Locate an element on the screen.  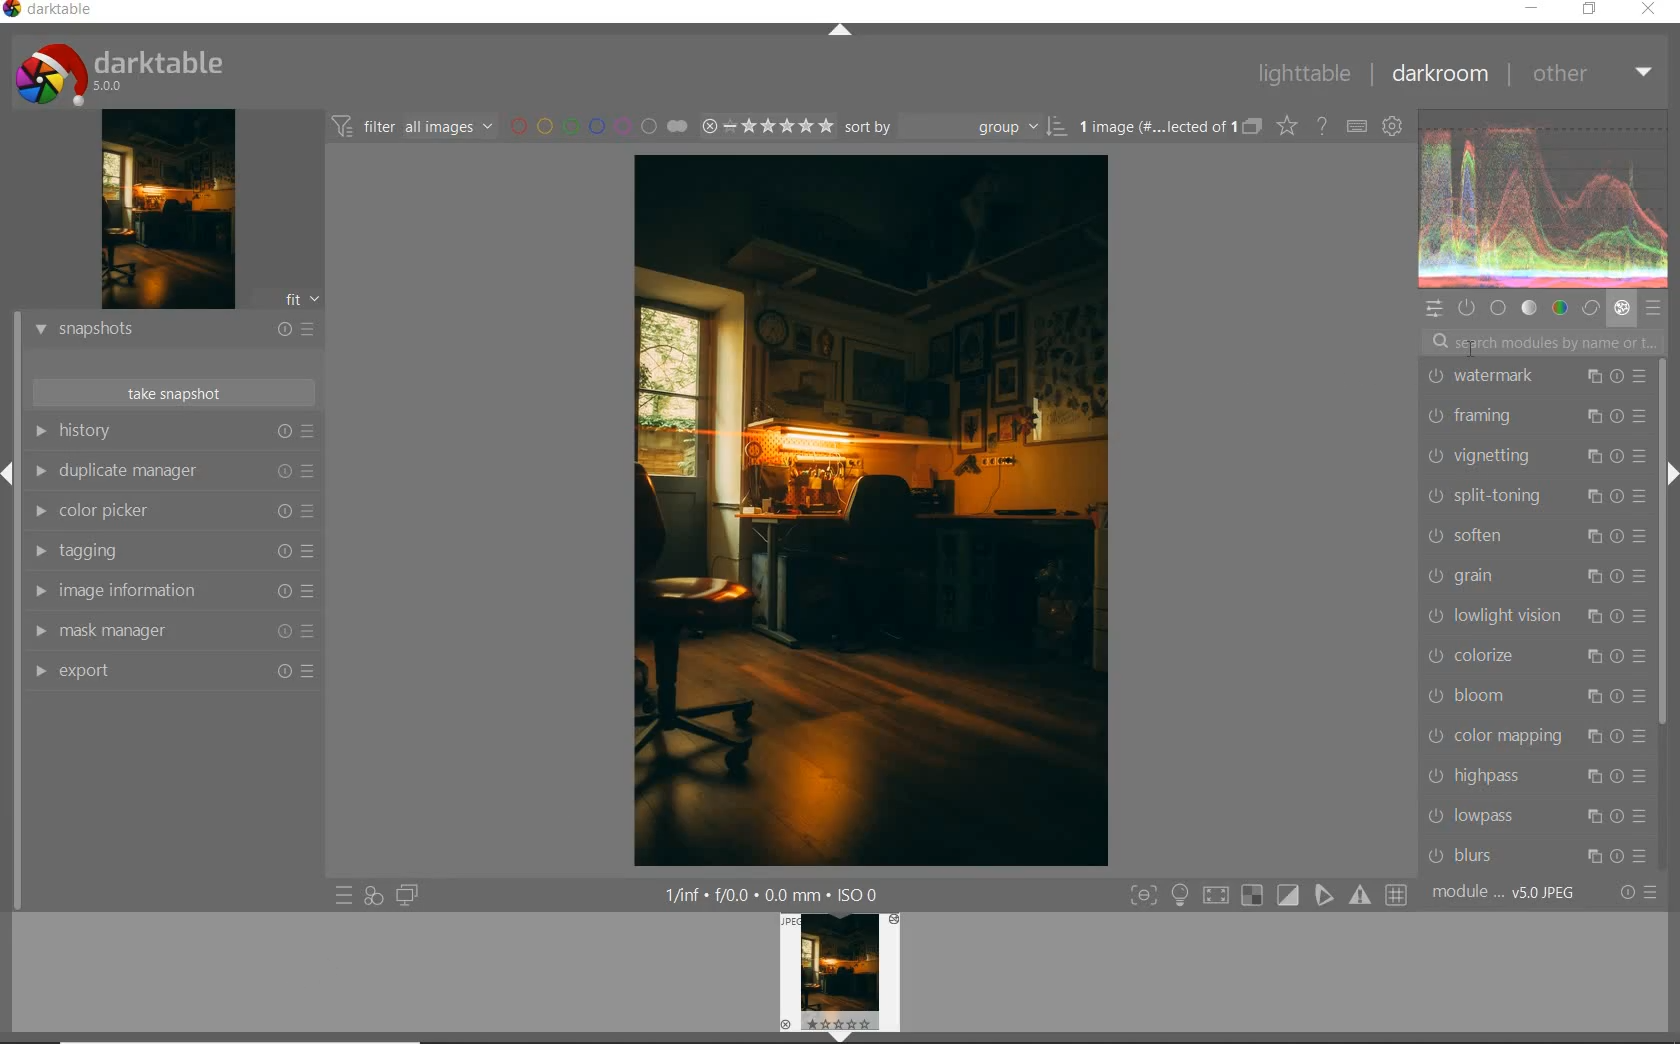
filter images based on their modules is located at coordinates (414, 128).